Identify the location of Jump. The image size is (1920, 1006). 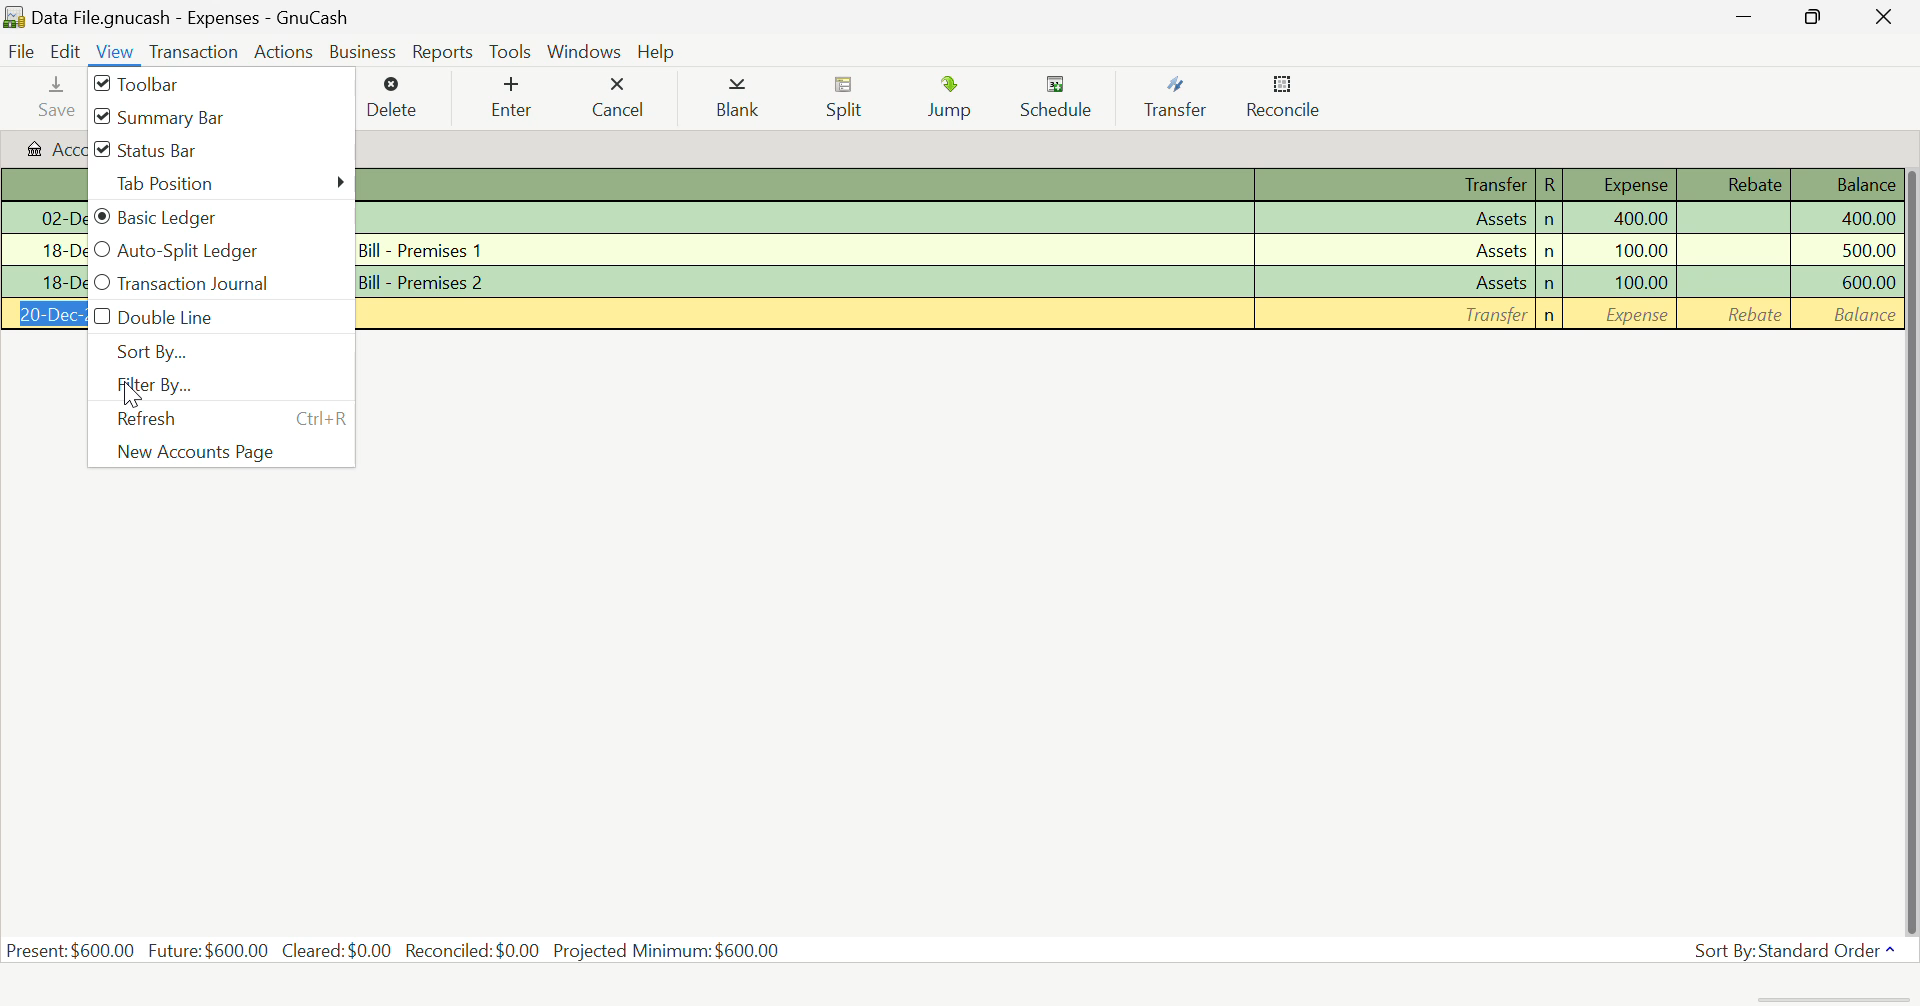
(949, 100).